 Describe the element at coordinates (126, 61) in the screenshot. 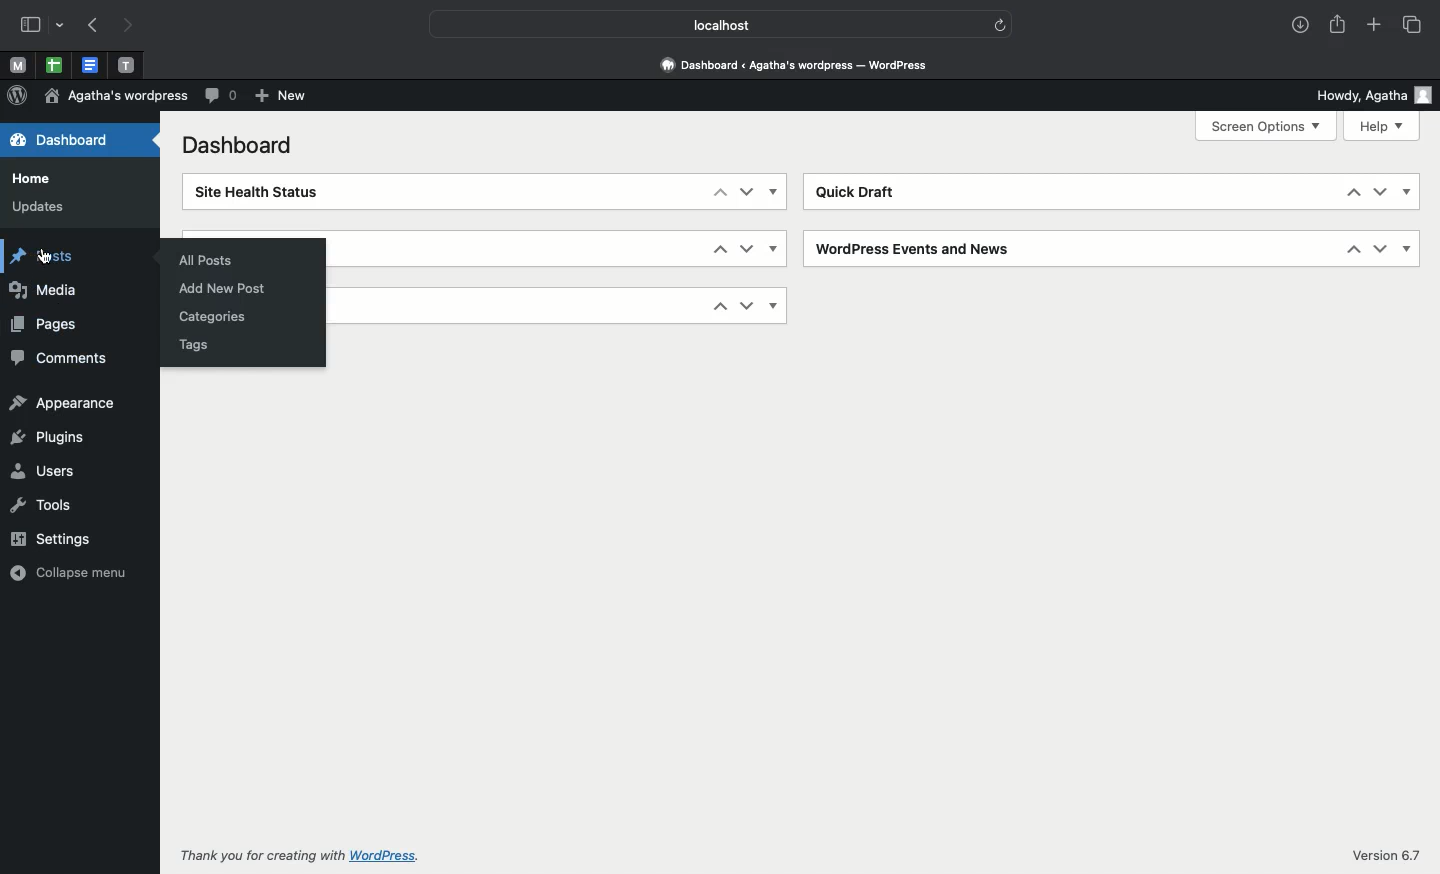

I see `text tab` at that location.